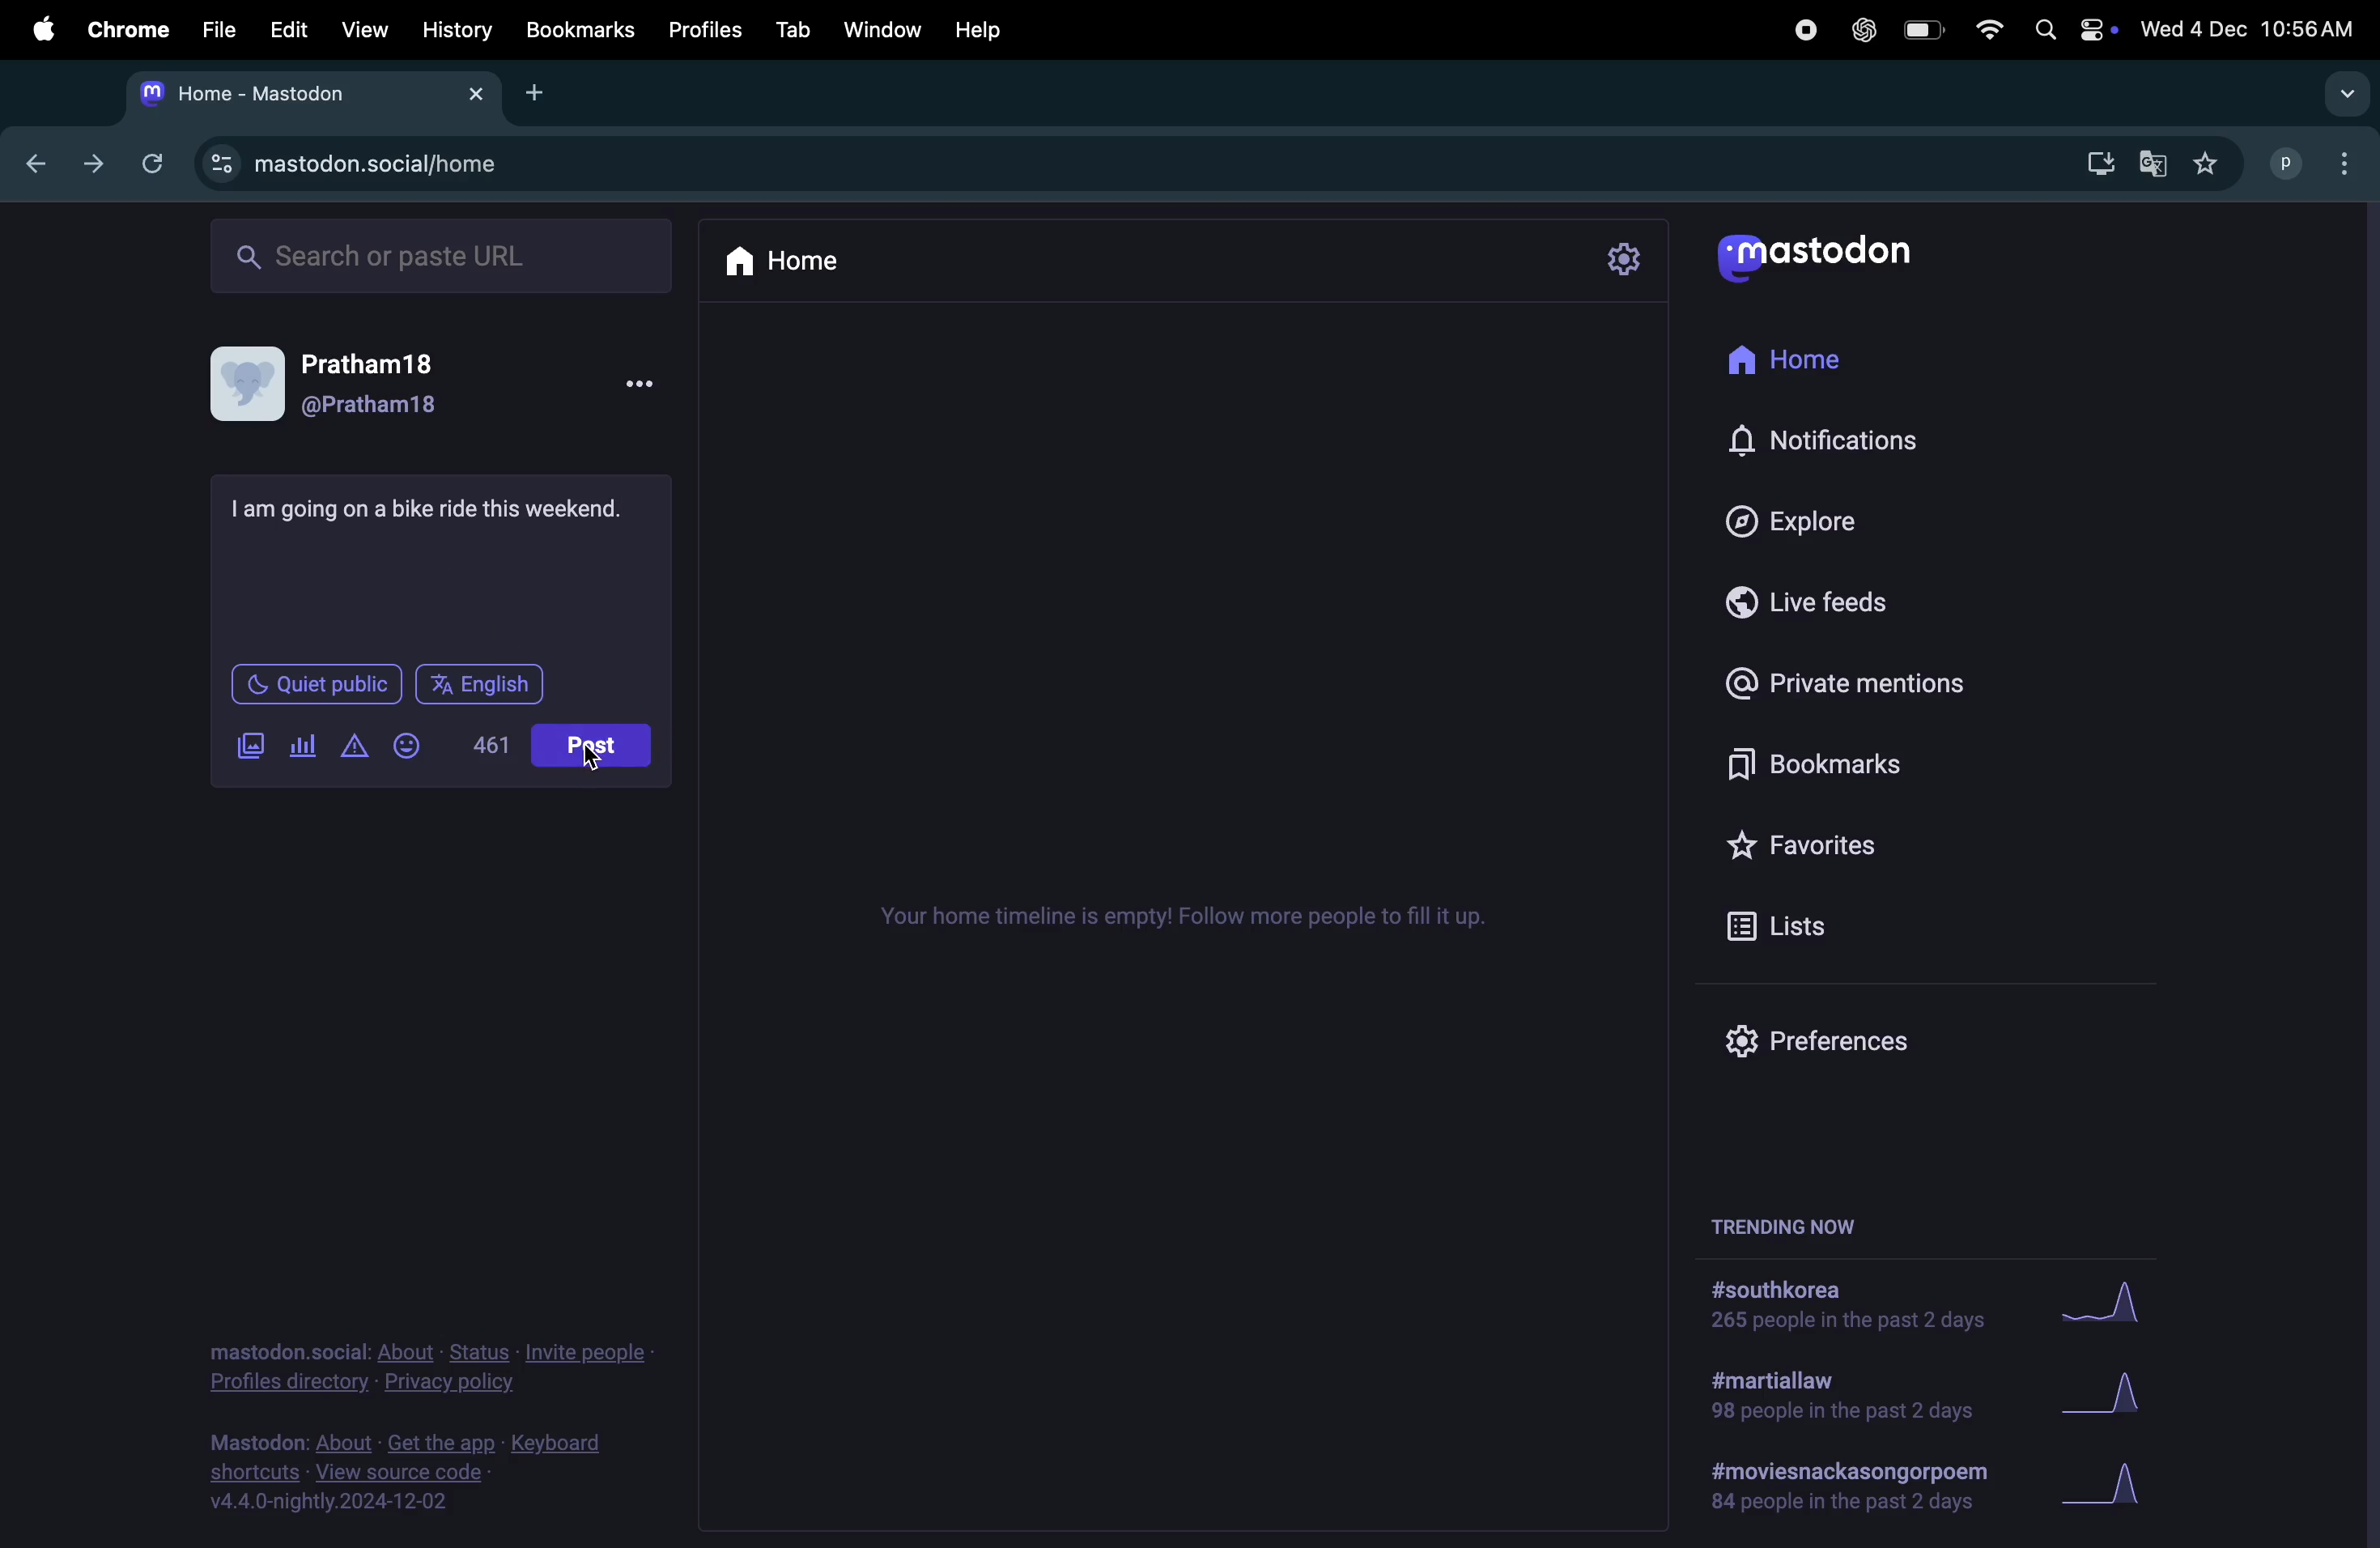 The image size is (2380, 1548). What do you see at coordinates (2073, 28) in the screenshot?
I see `apple widgets` at bounding box center [2073, 28].